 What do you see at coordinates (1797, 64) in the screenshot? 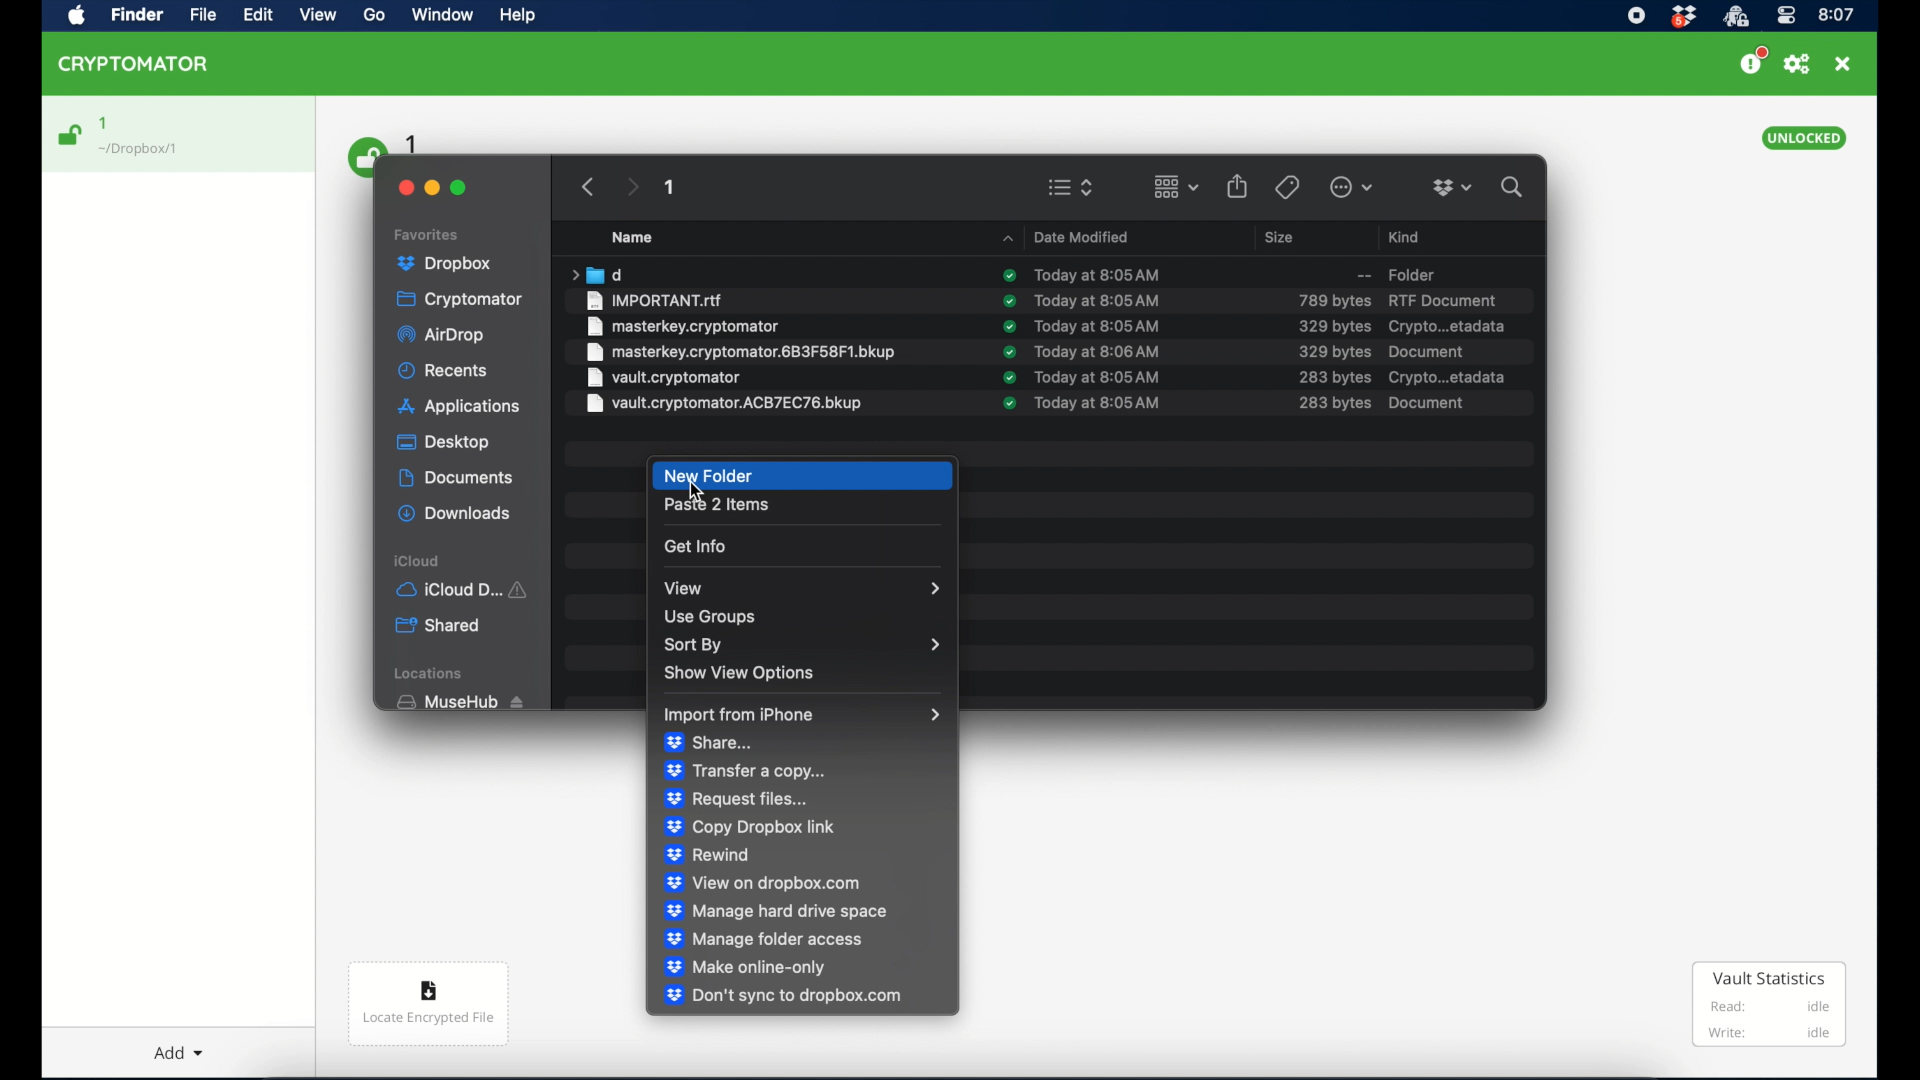
I see `preferences` at bounding box center [1797, 64].